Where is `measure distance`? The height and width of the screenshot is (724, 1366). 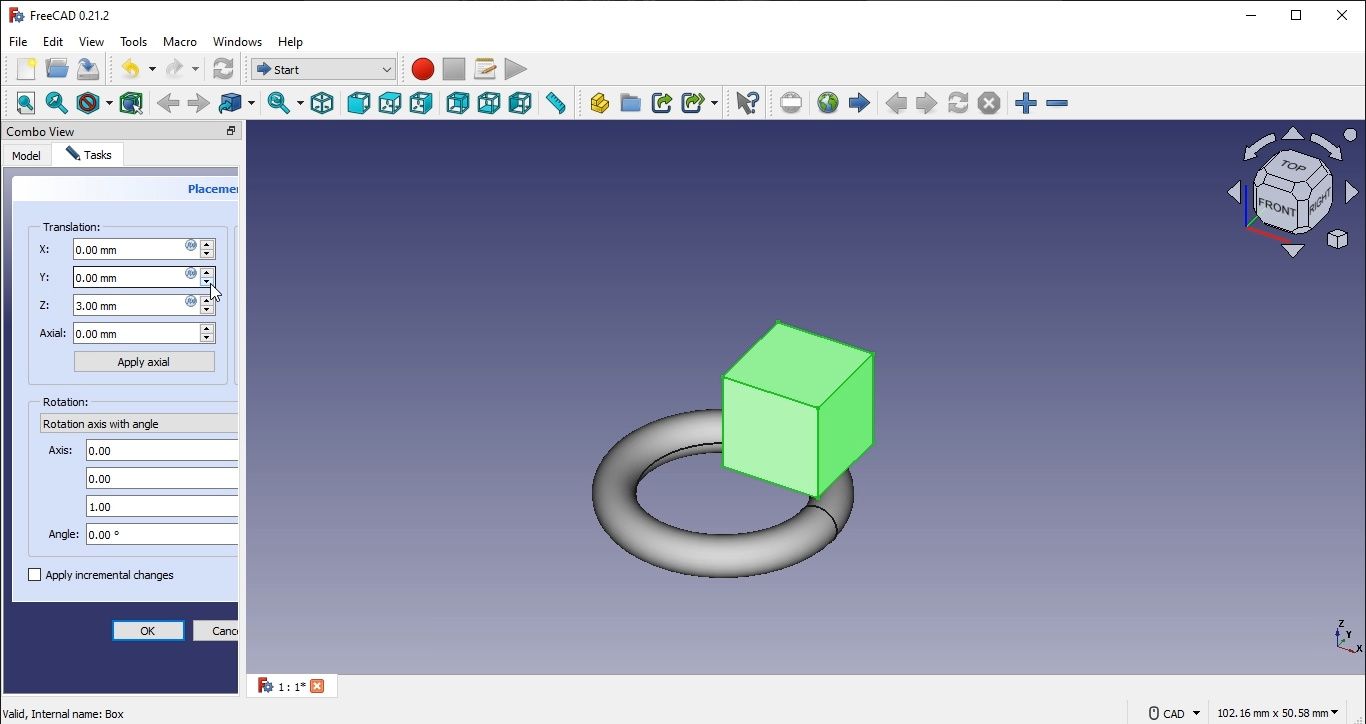 measure distance is located at coordinates (556, 104).